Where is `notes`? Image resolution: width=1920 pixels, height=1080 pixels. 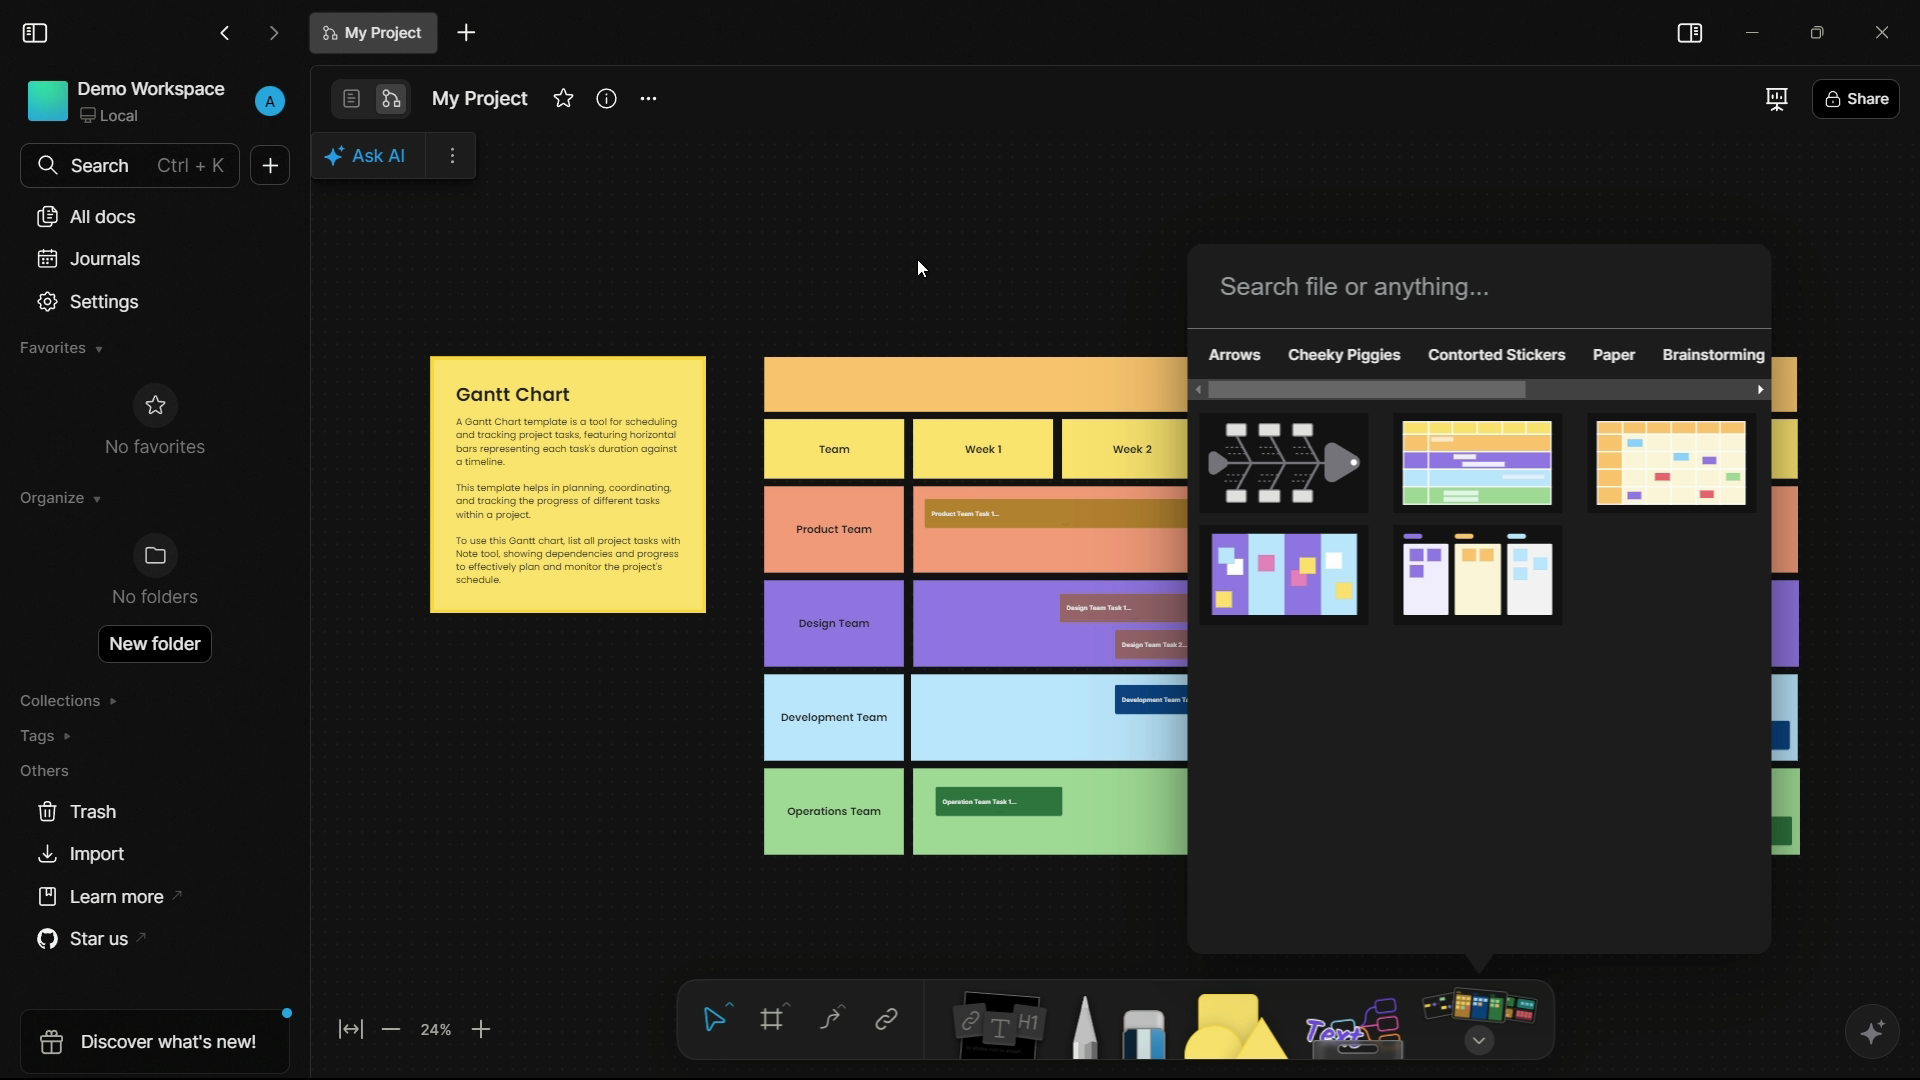 notes is located at coordinates (993, 1028).